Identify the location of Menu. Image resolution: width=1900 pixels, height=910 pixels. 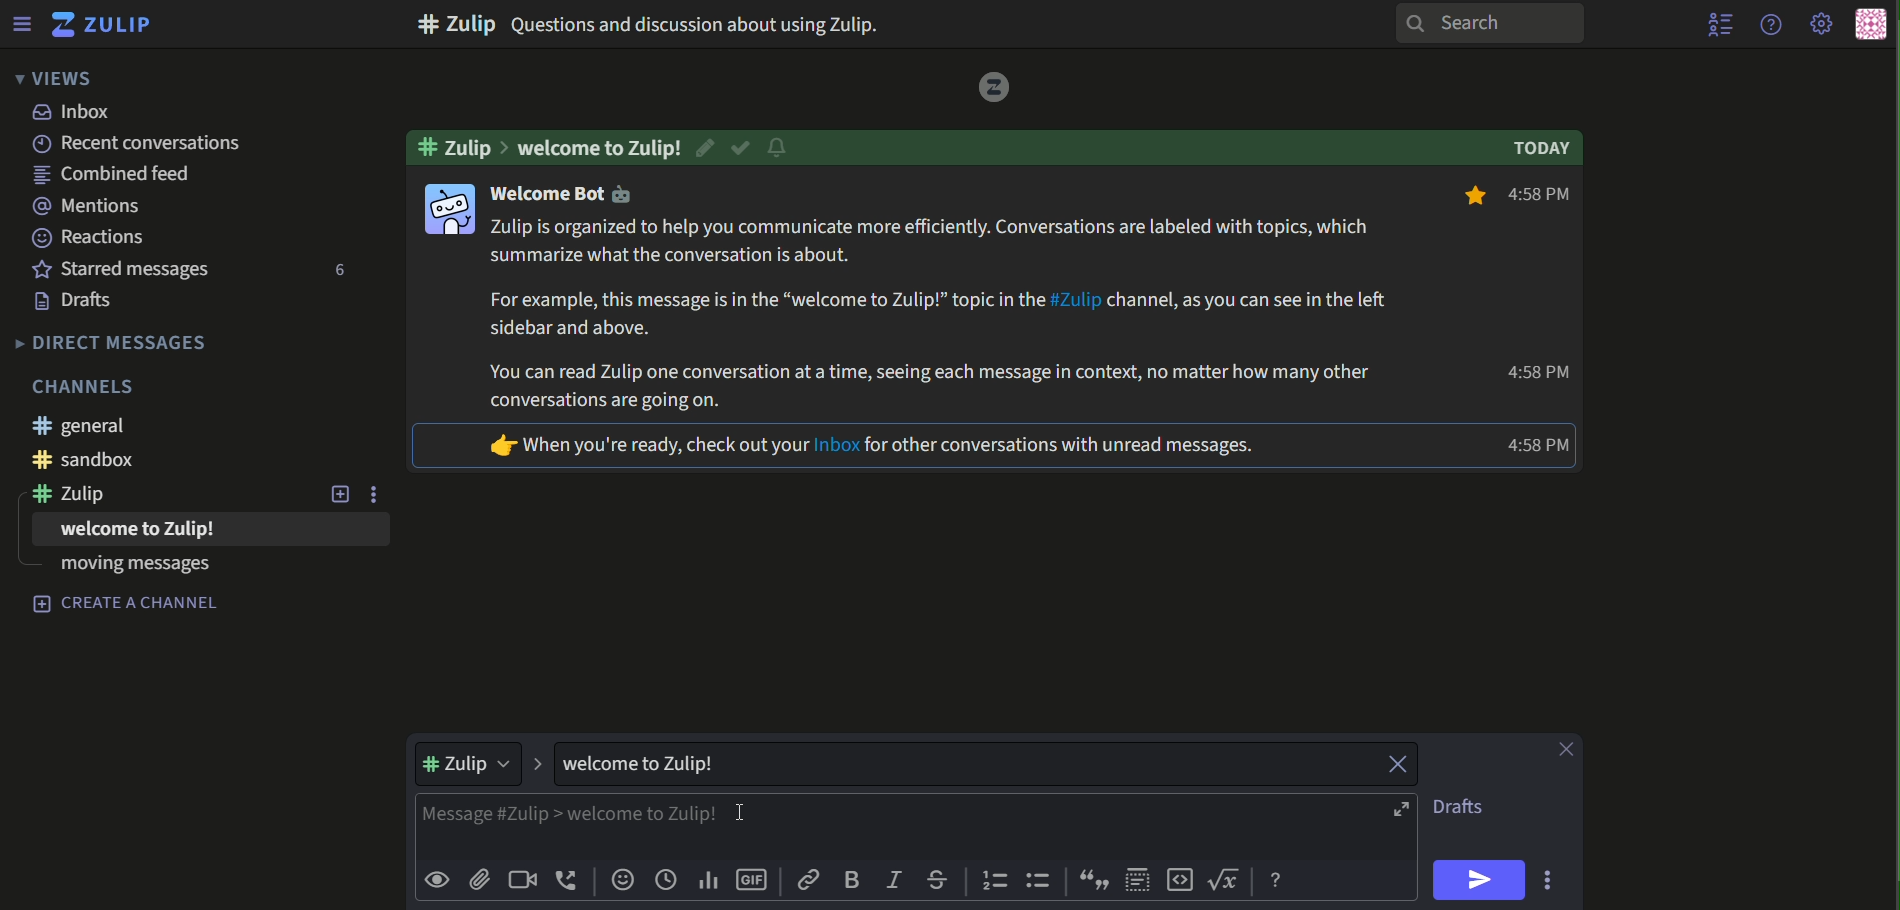
(21, 23).